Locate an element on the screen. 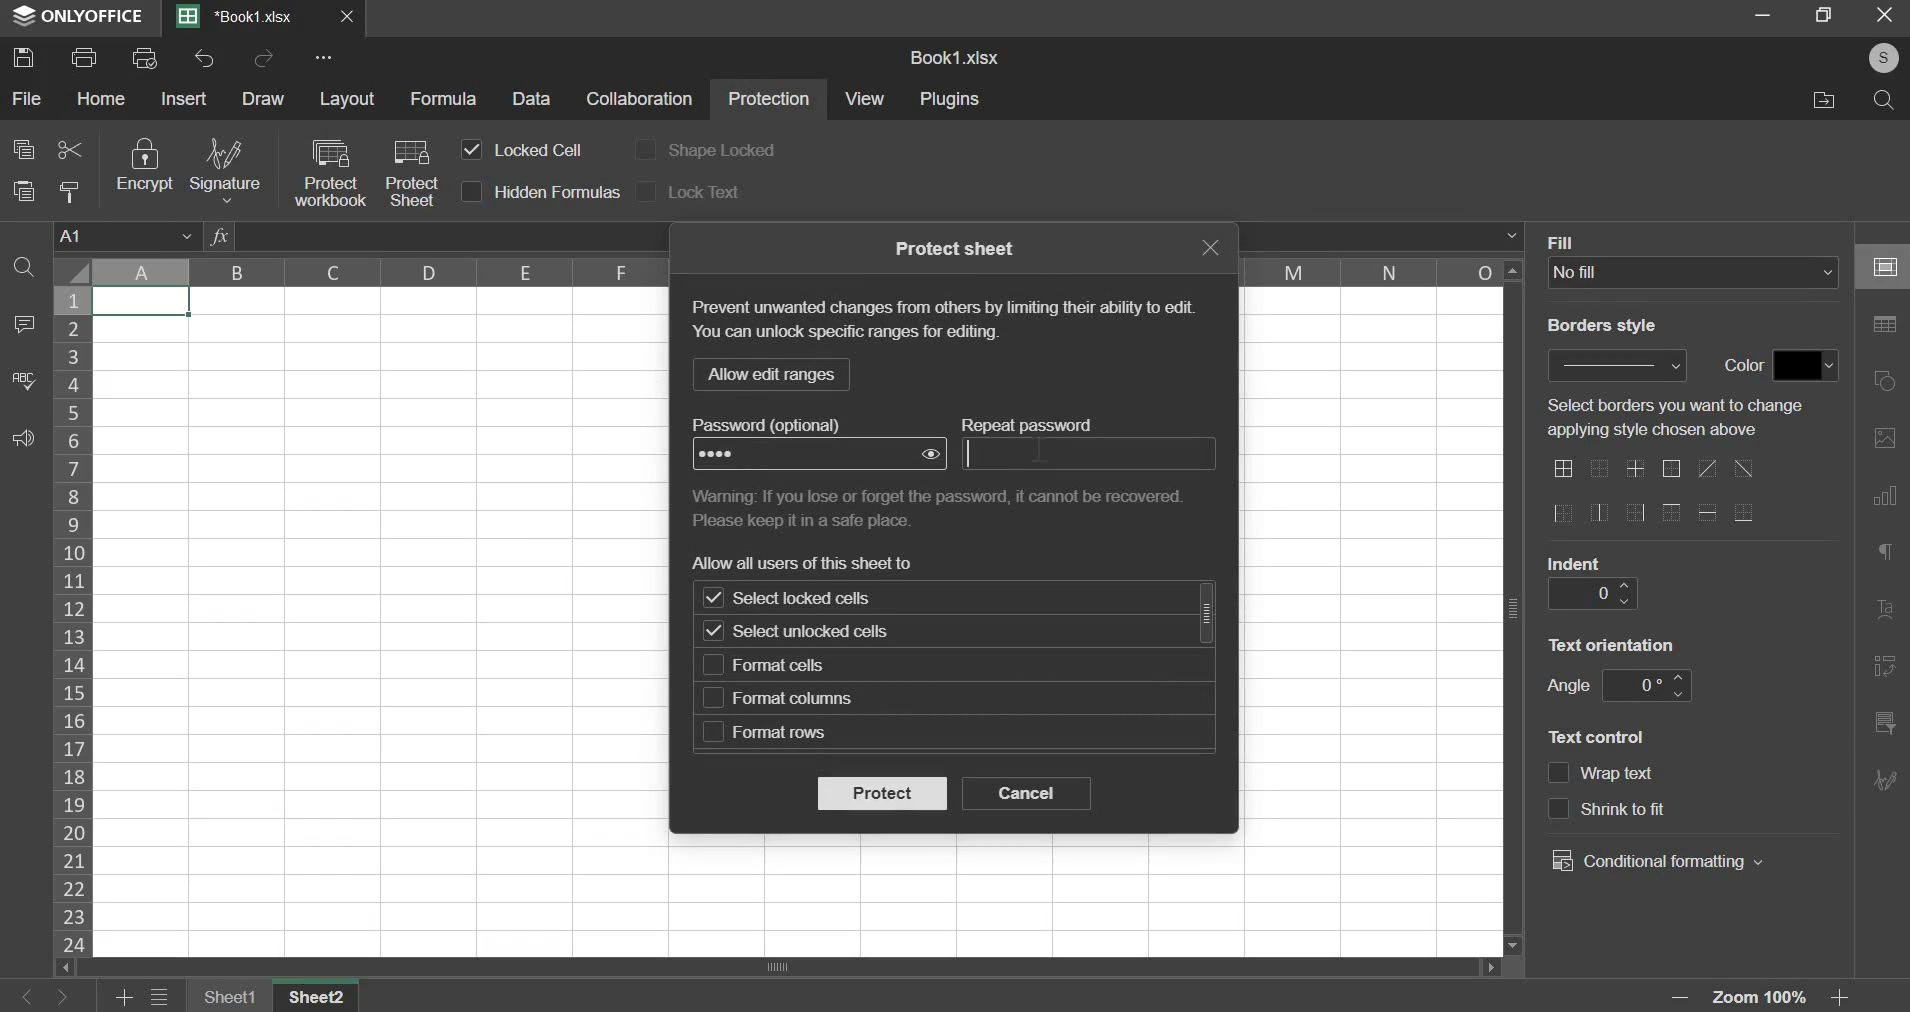  home is located at coordinates (102, 98).